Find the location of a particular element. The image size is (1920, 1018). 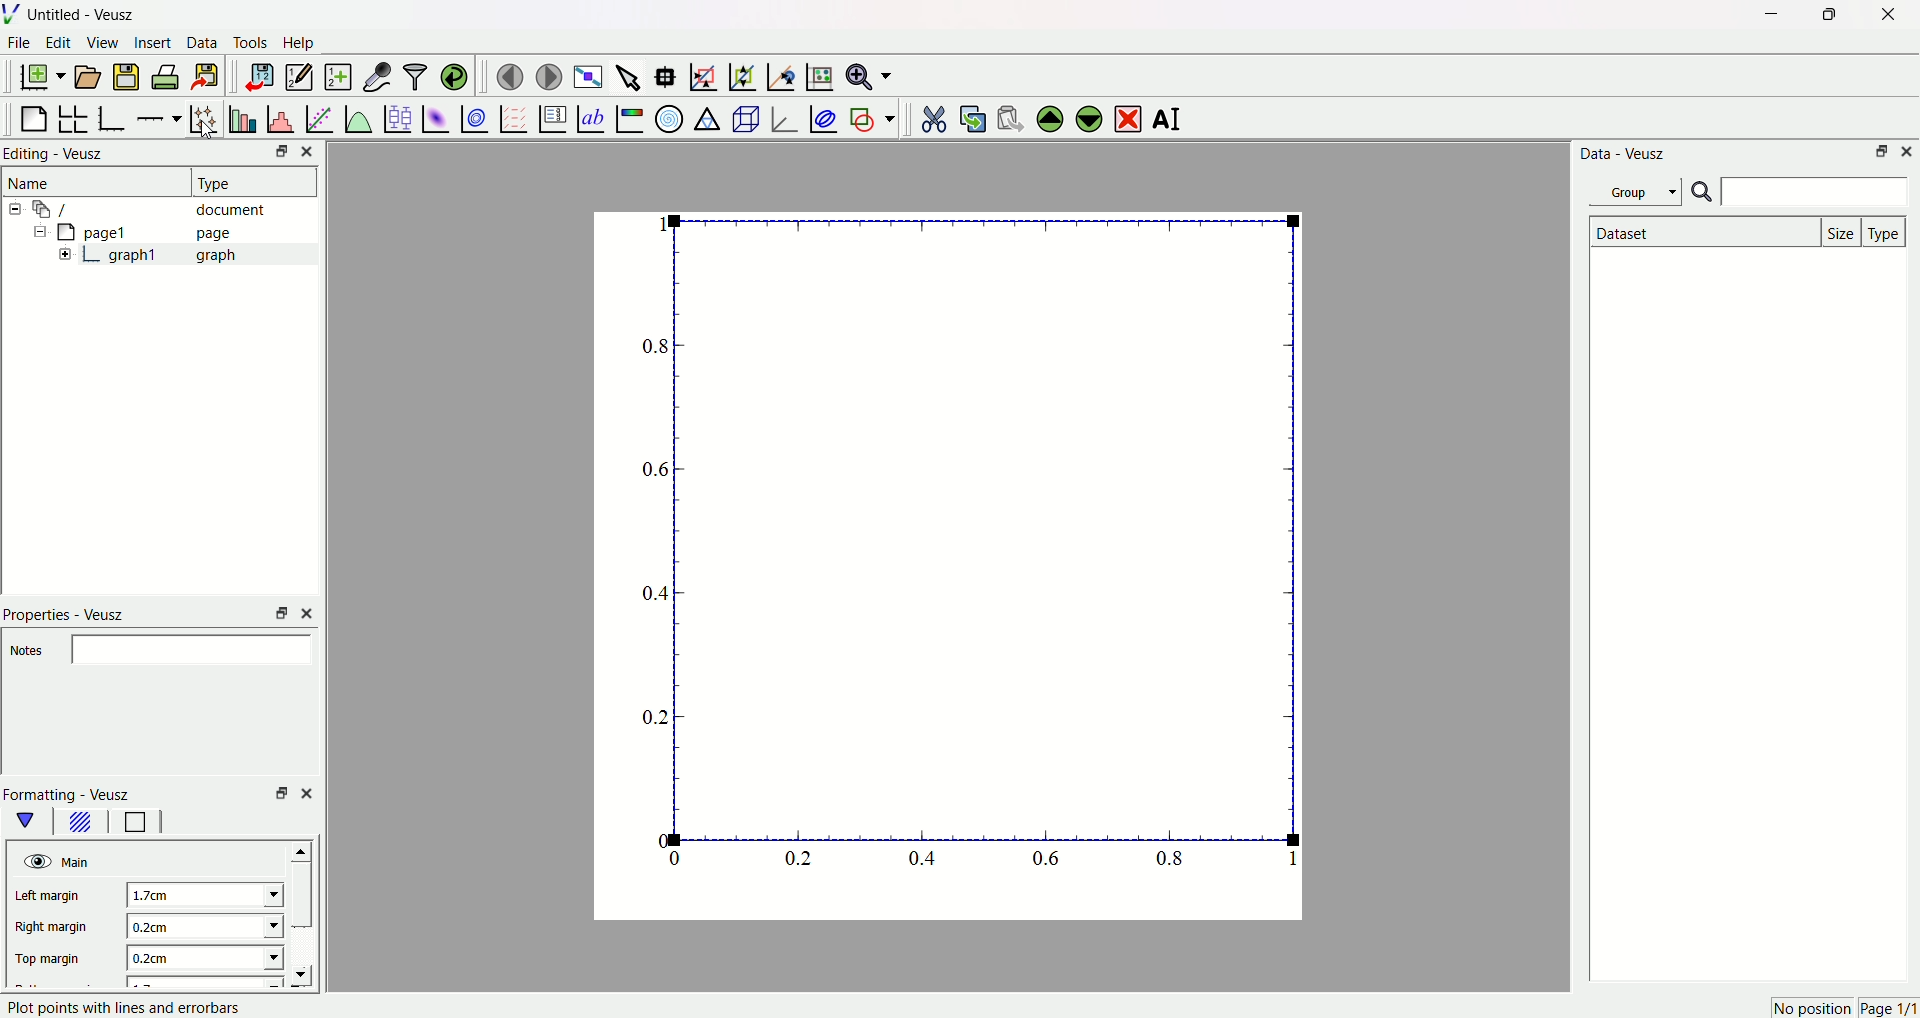

zoom functions is located at coordinates (869, 76).